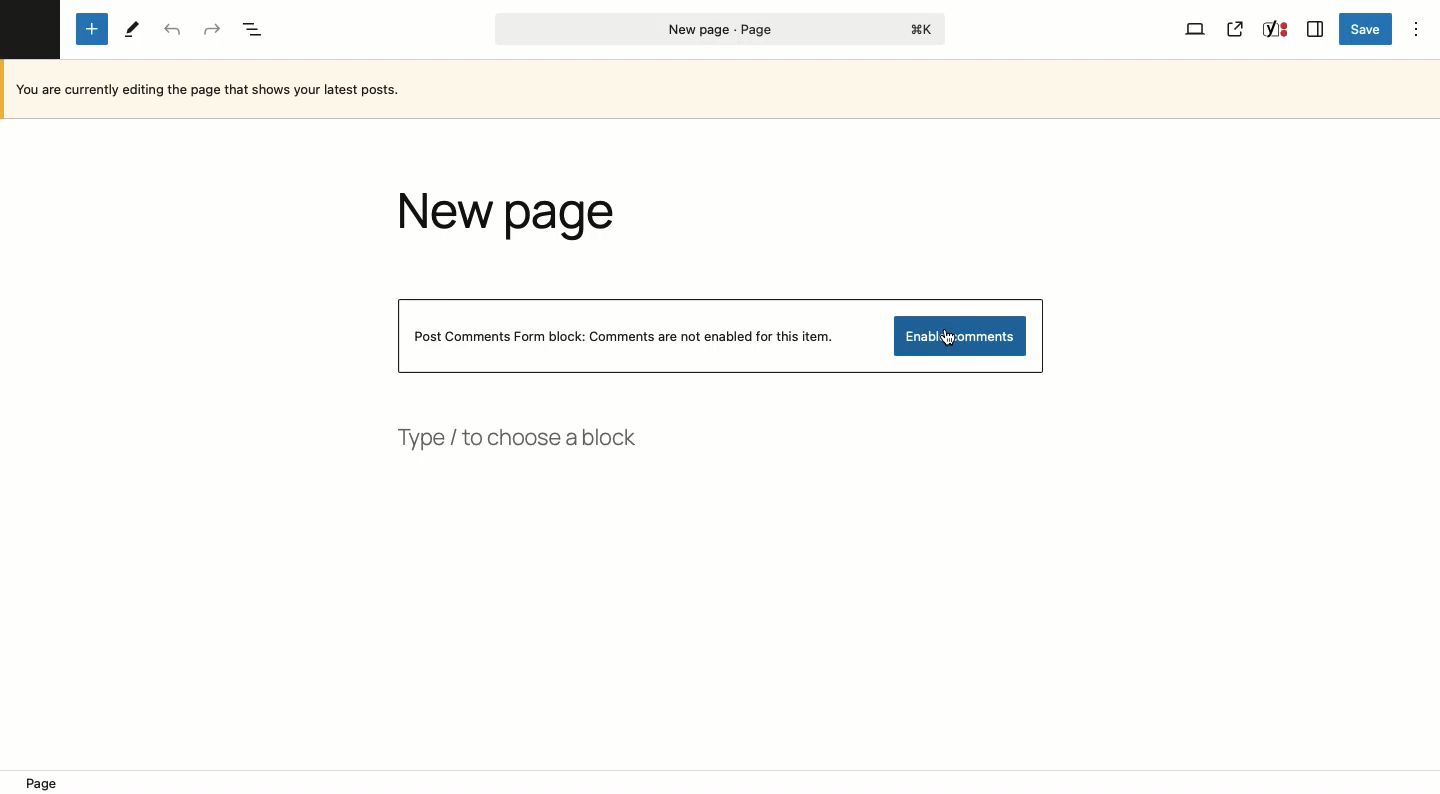 The height and width of the screenshot is (794, 1440). What do you see at coordinates (632, 337) in the screenshot?
I see `Post comments form block` at bounding box center [632, 337].